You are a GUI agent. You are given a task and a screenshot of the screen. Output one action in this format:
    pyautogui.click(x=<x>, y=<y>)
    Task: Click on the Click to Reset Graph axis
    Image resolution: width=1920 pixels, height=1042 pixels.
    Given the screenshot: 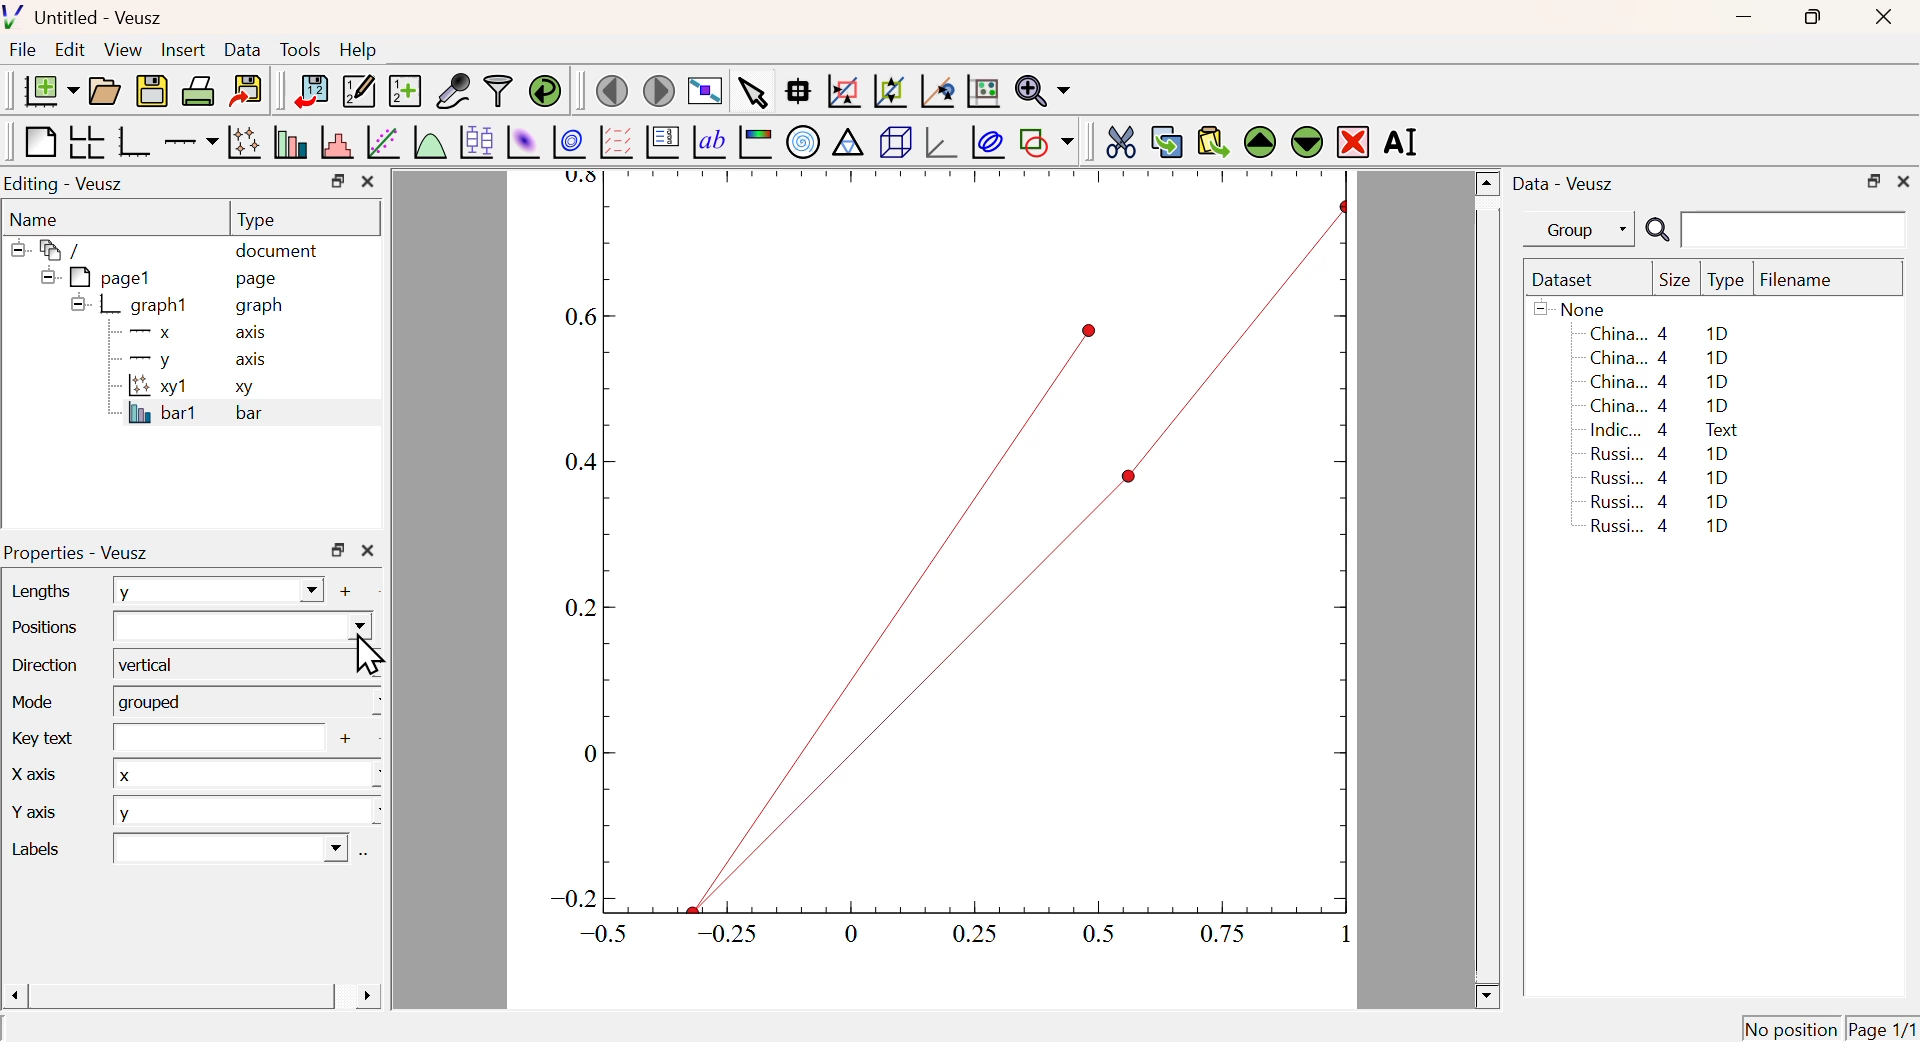 What is the action you would take?
    pyautogui.click(x=982, y=89)
    